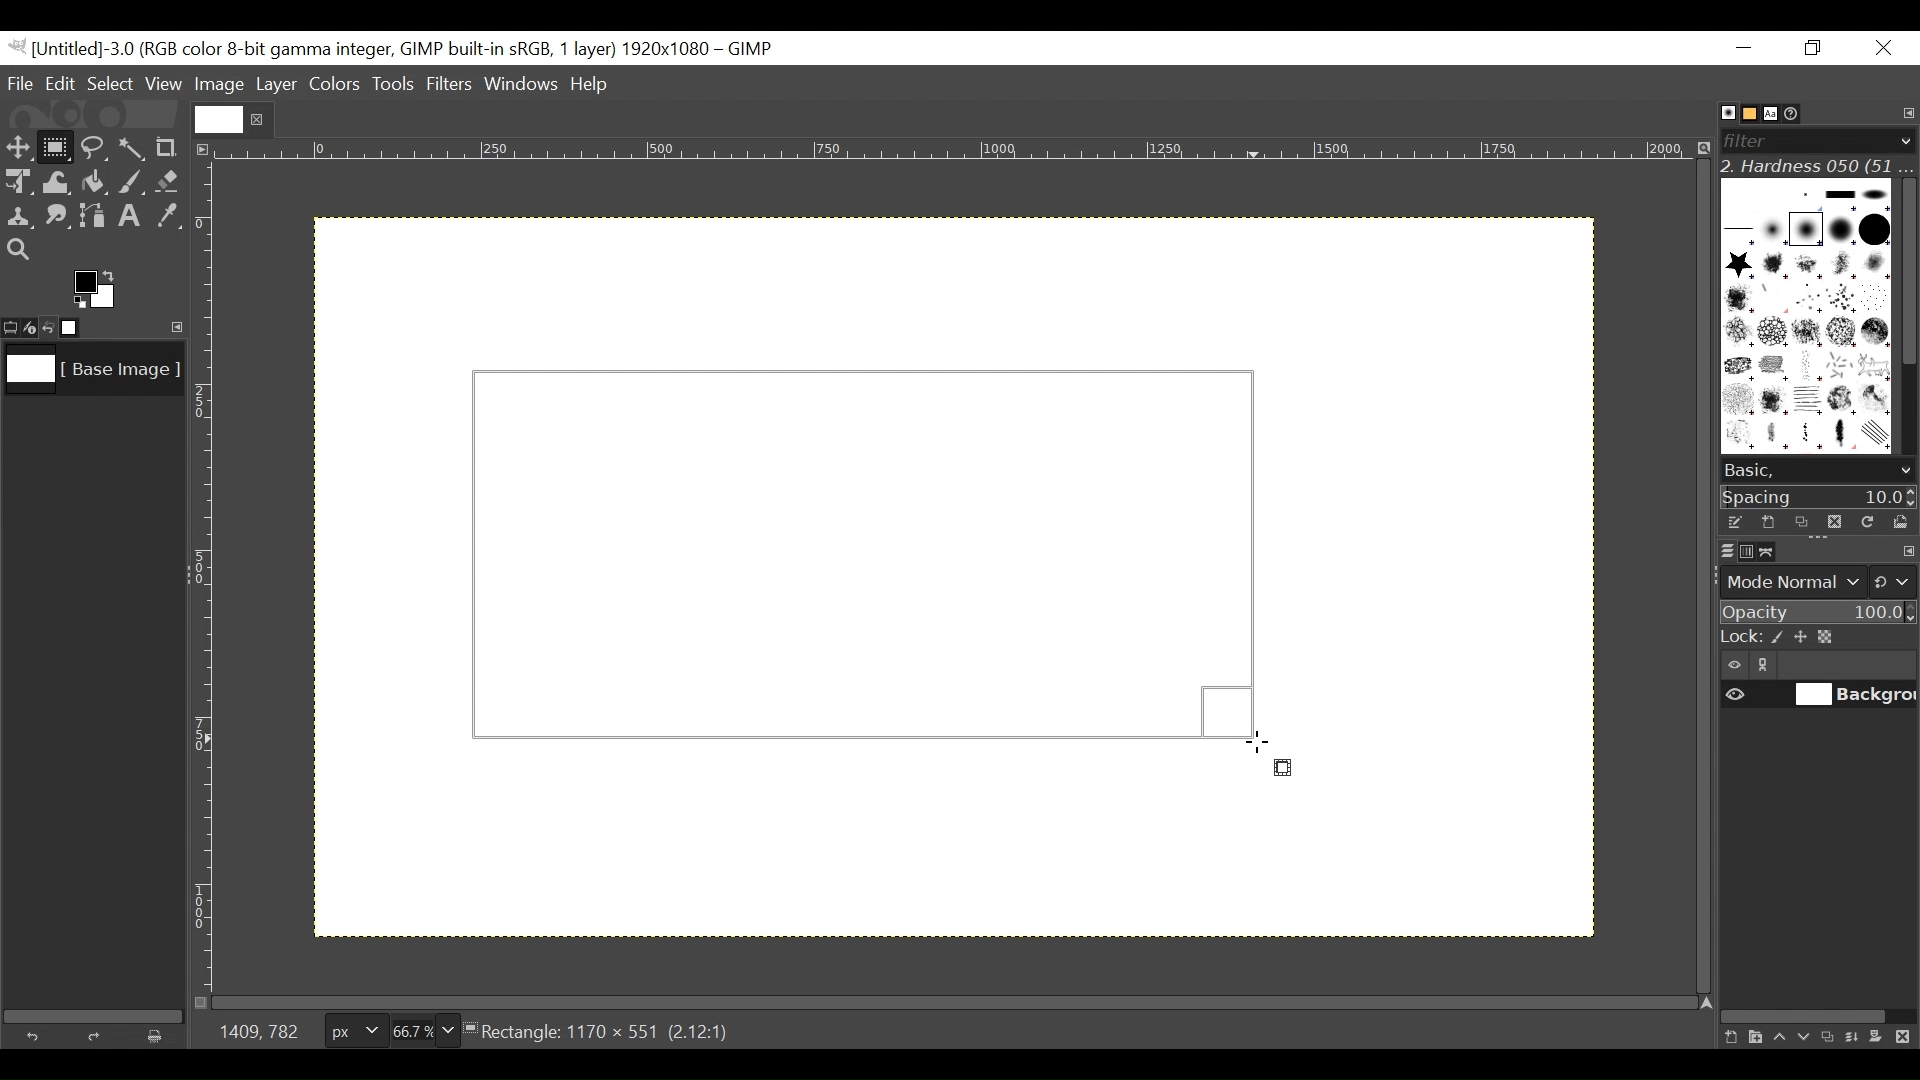 This screenshot has height=1080, width=1920. I want to click on Unified Transform Tool, so click(17, 181).